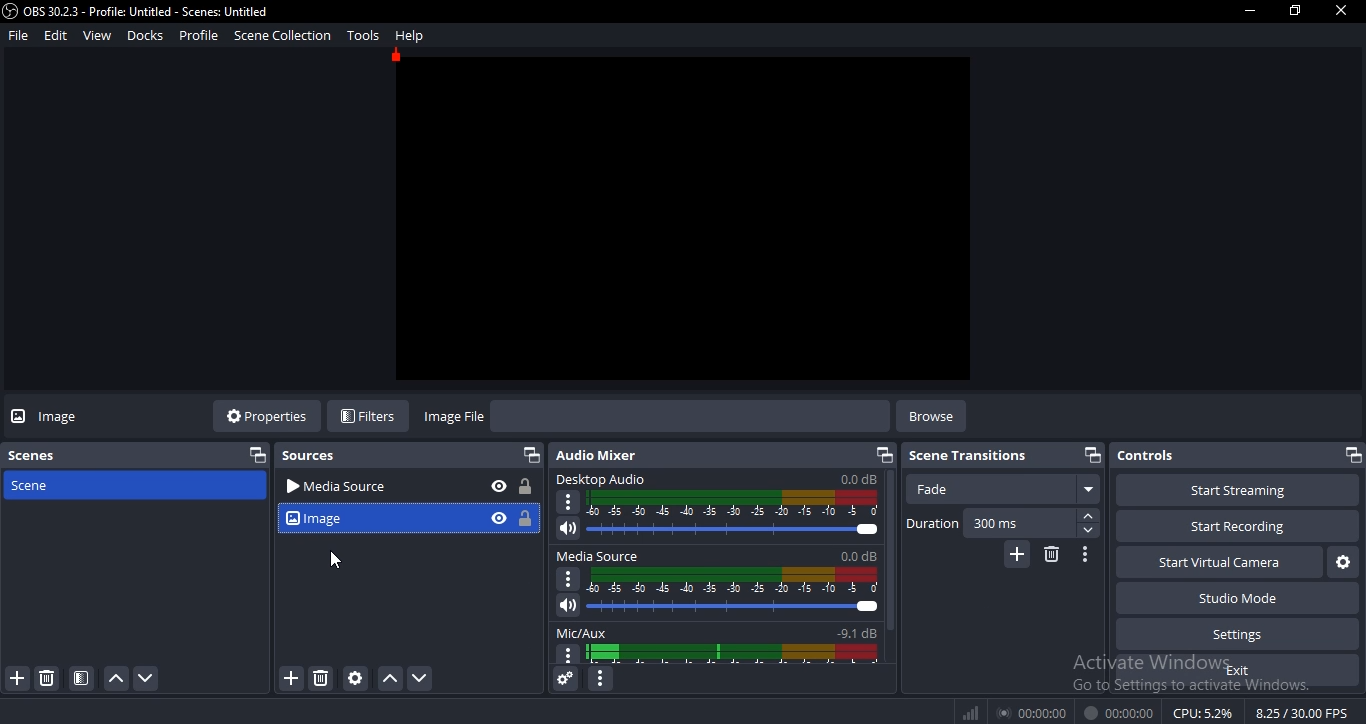 The image size is (1366, 724). I want to click on restore, so click(1355, 454).